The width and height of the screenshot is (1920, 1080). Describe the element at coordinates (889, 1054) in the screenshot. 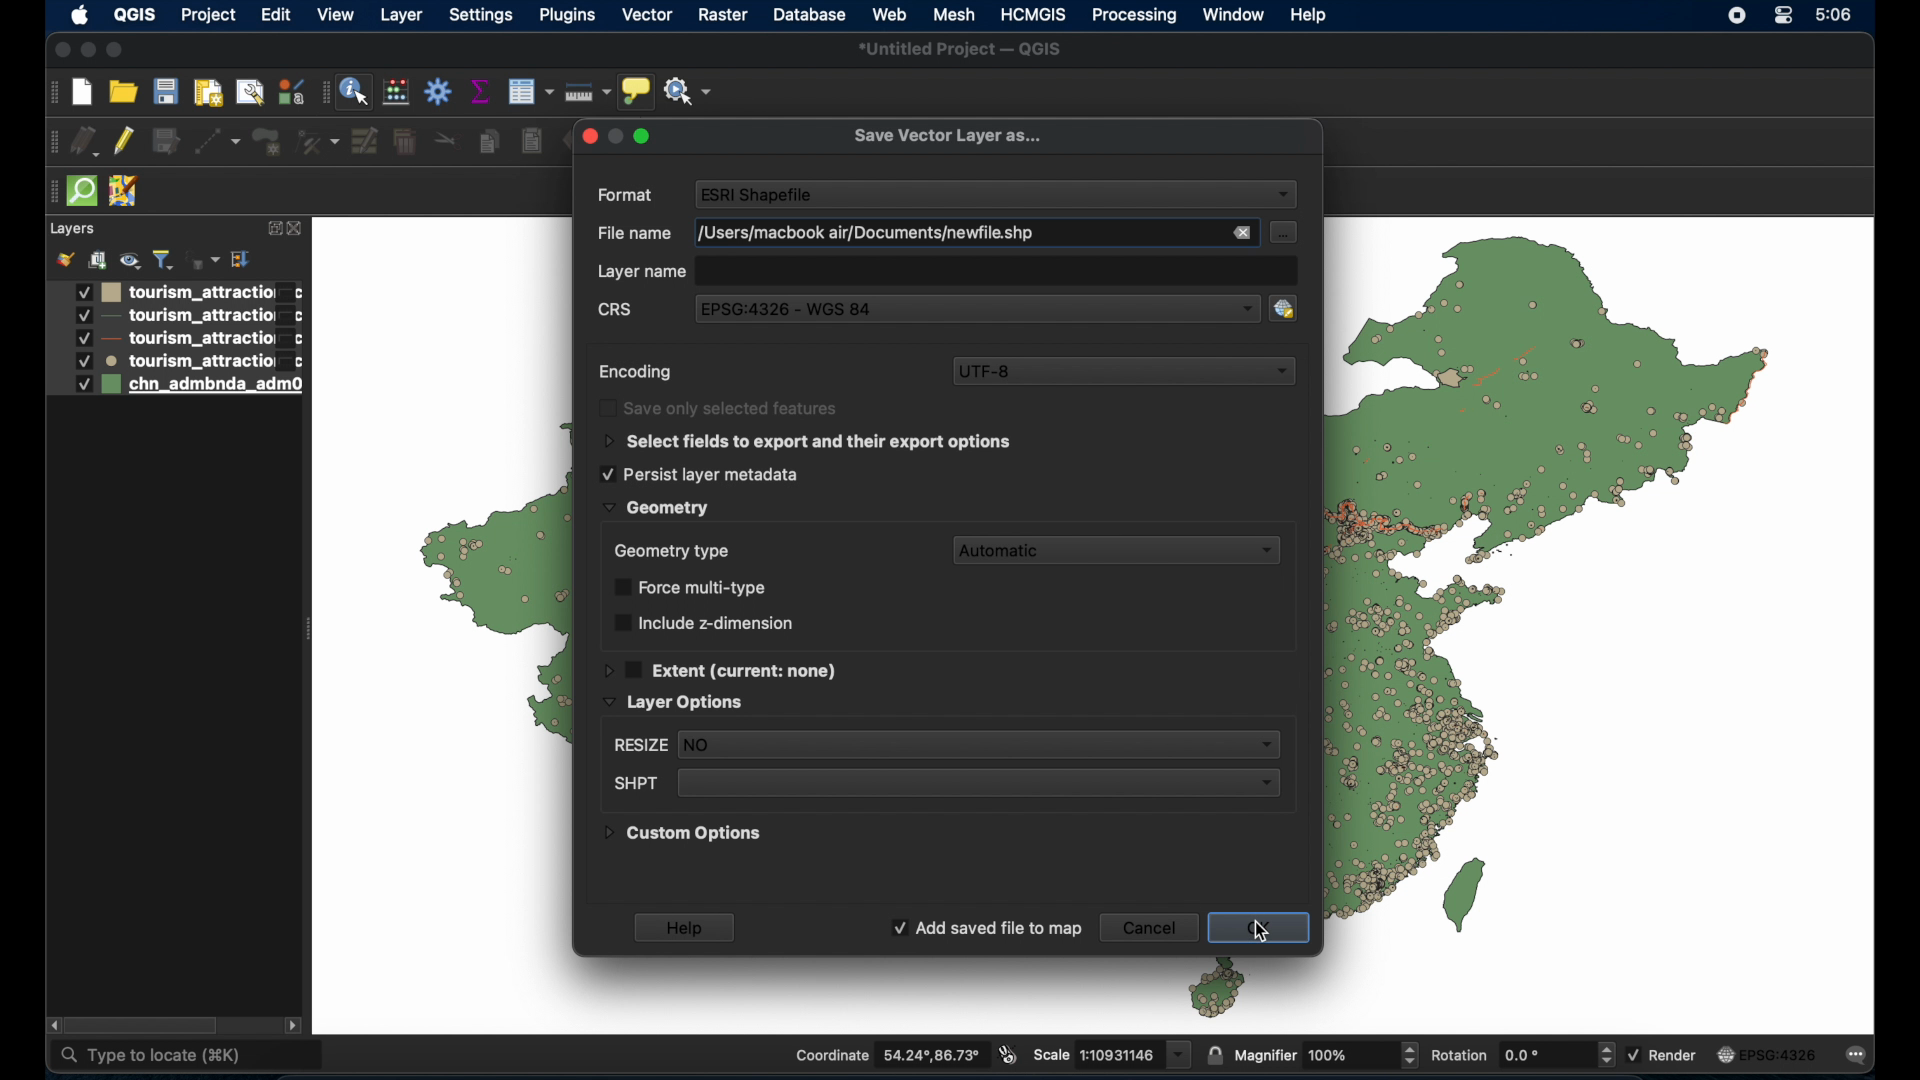

I see `coordinate` at that location.